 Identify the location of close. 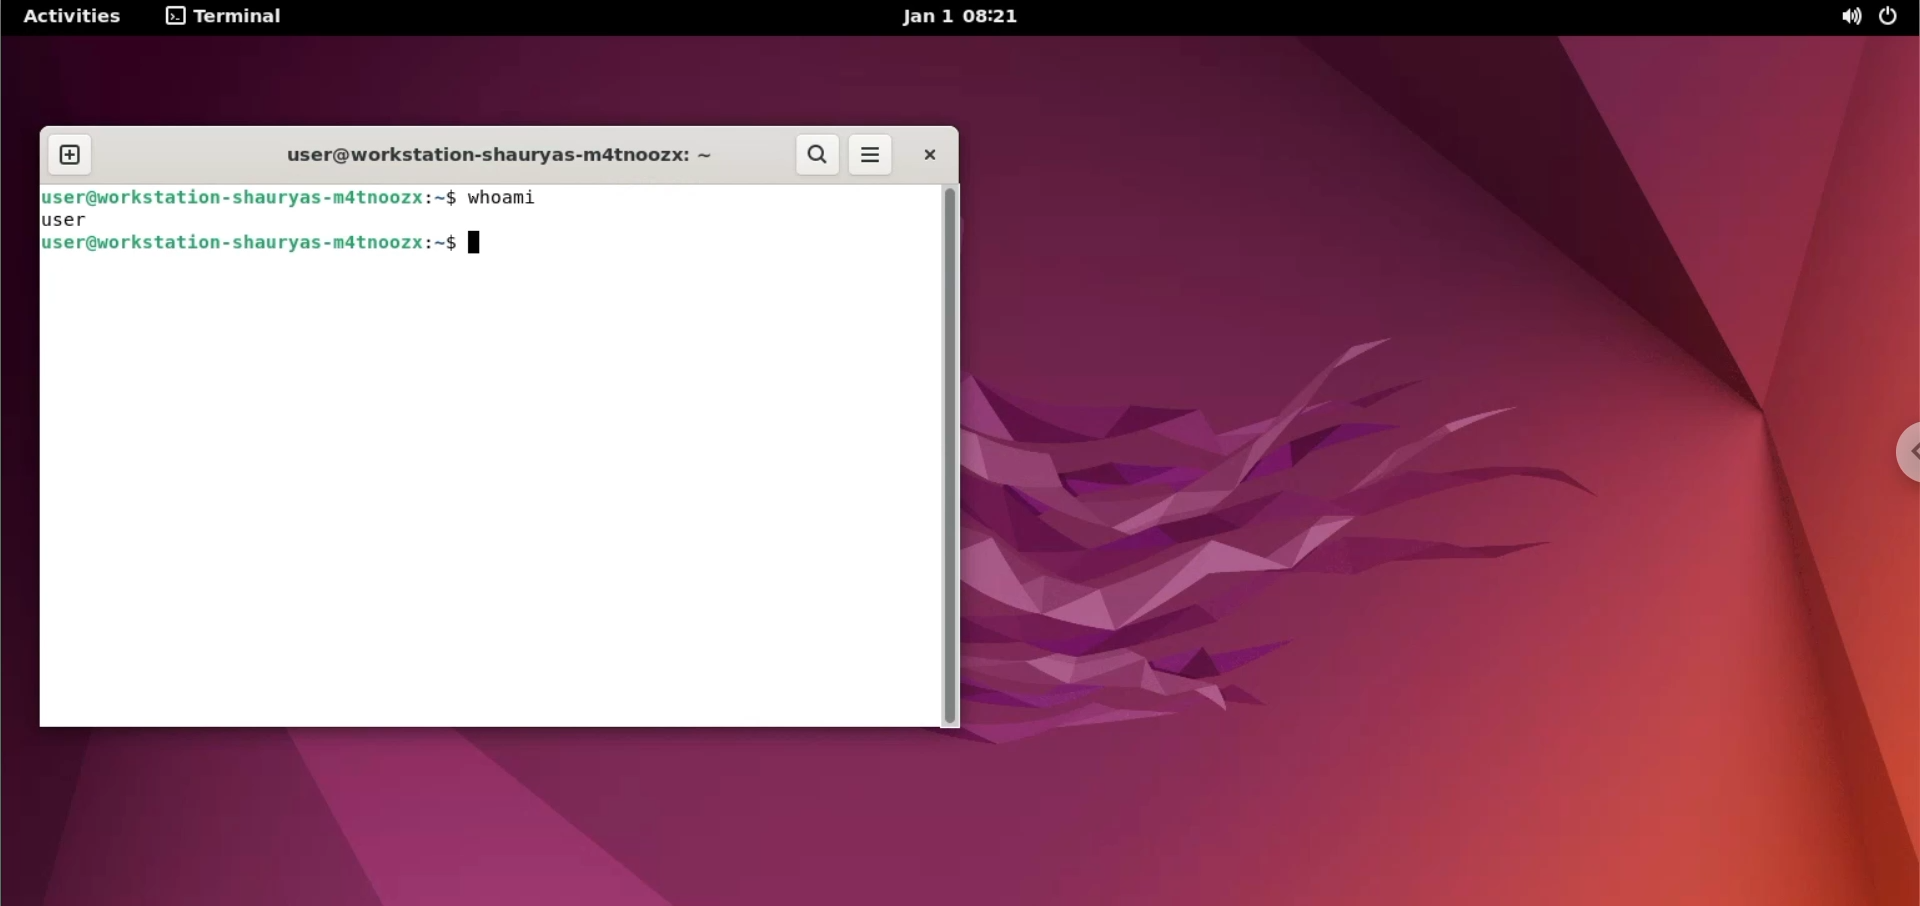
(921, 154).